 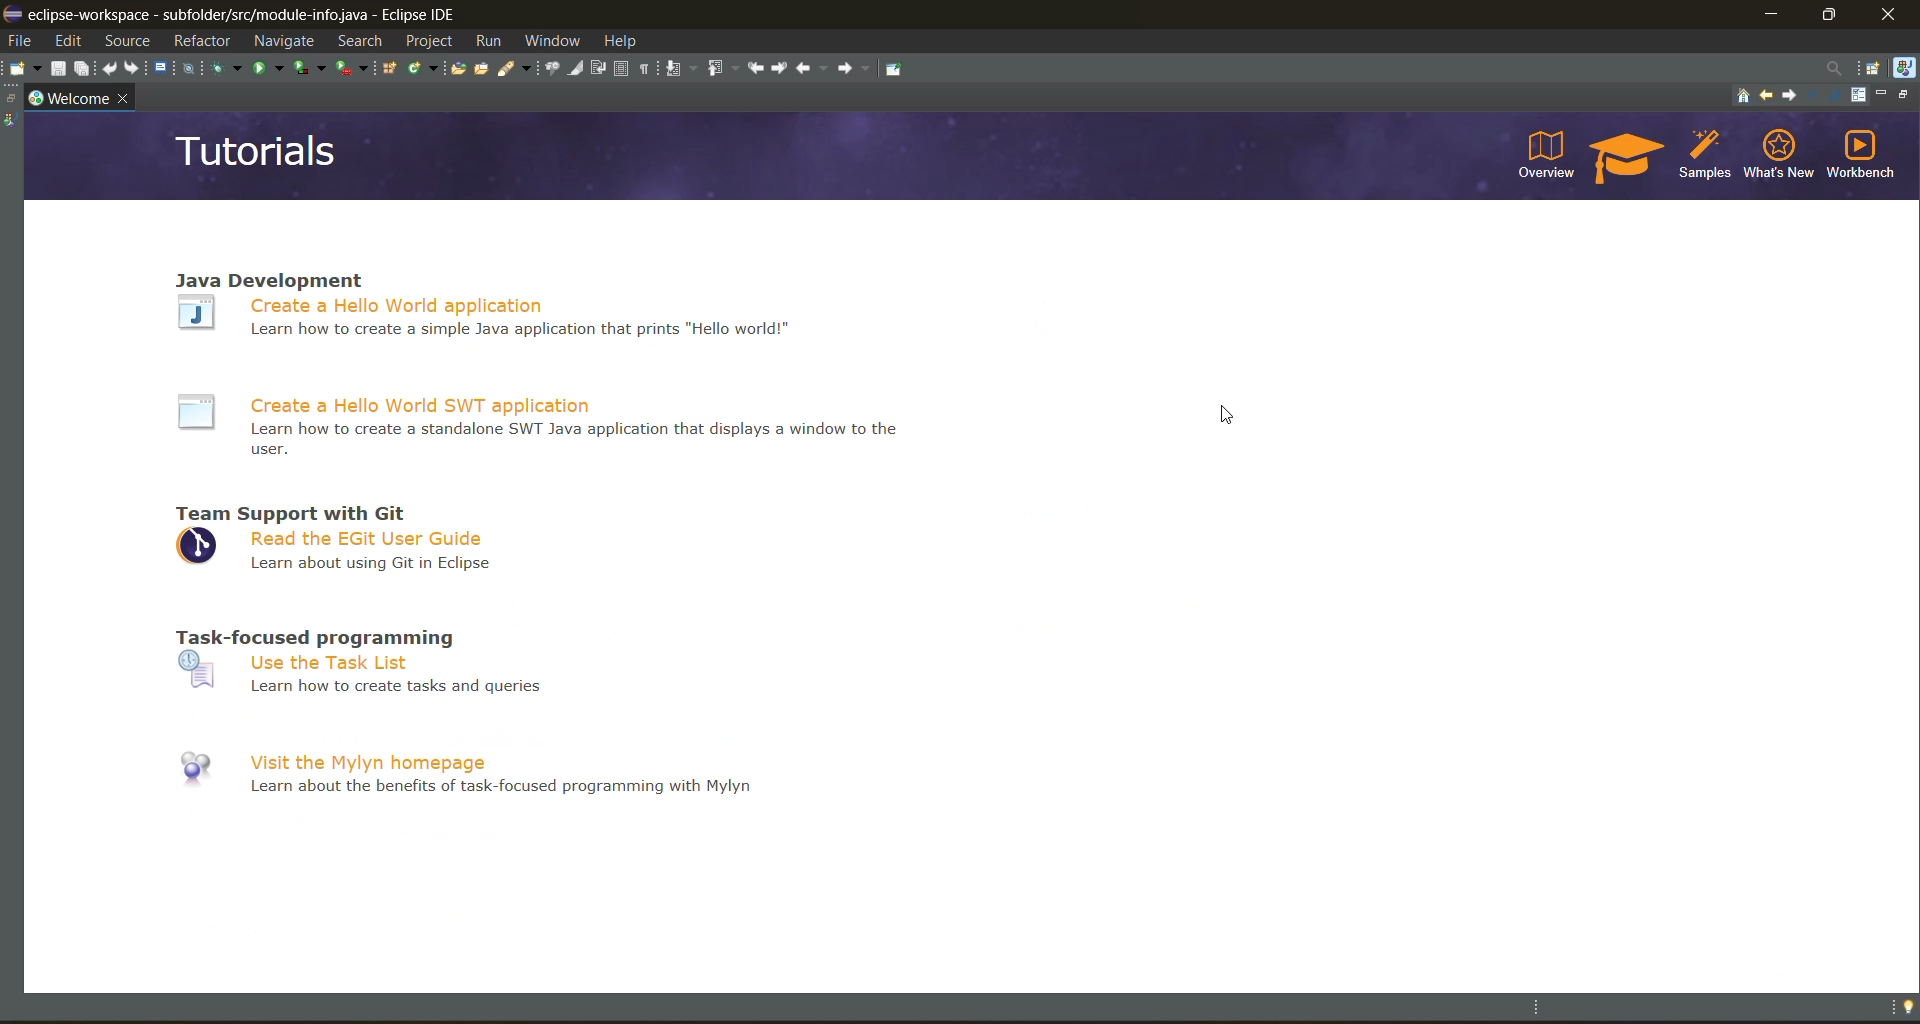 I want to click on toggle block selection, so click(x=626, y=70).